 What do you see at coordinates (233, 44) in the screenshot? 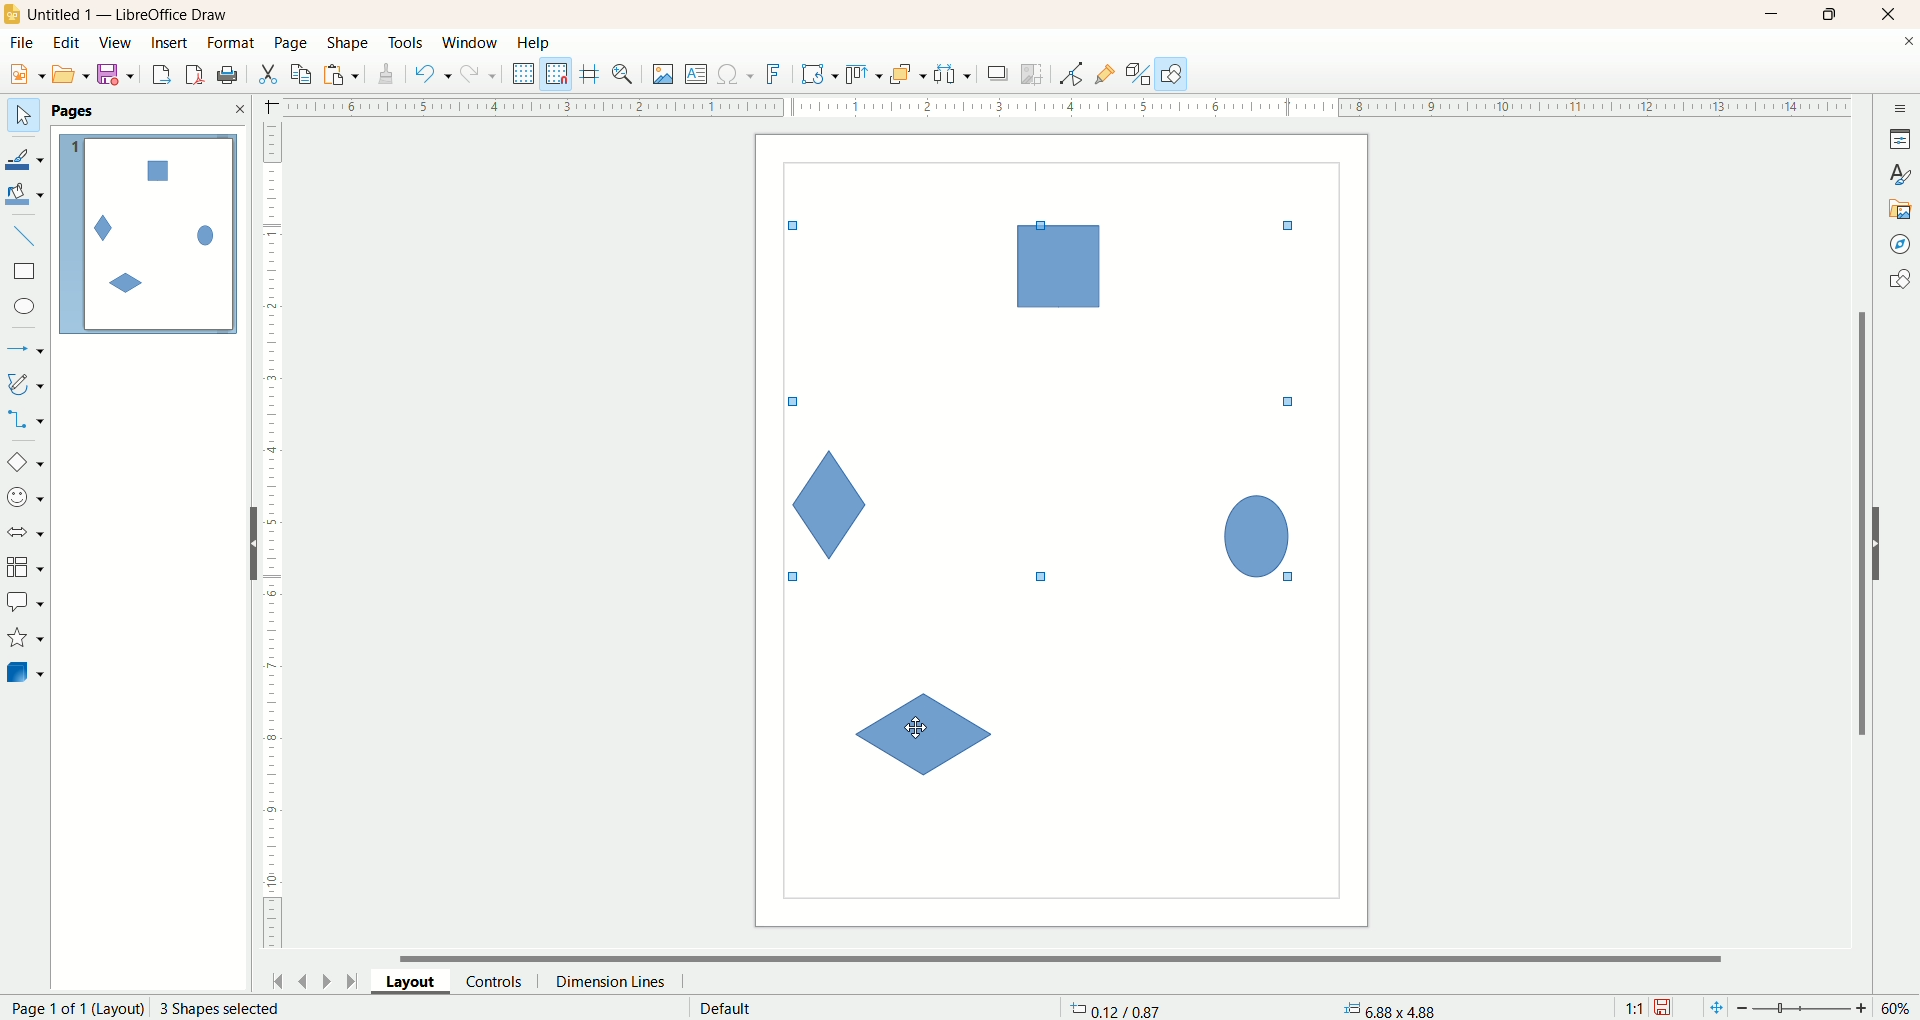
I see `format` at bounding box center [233, 44].